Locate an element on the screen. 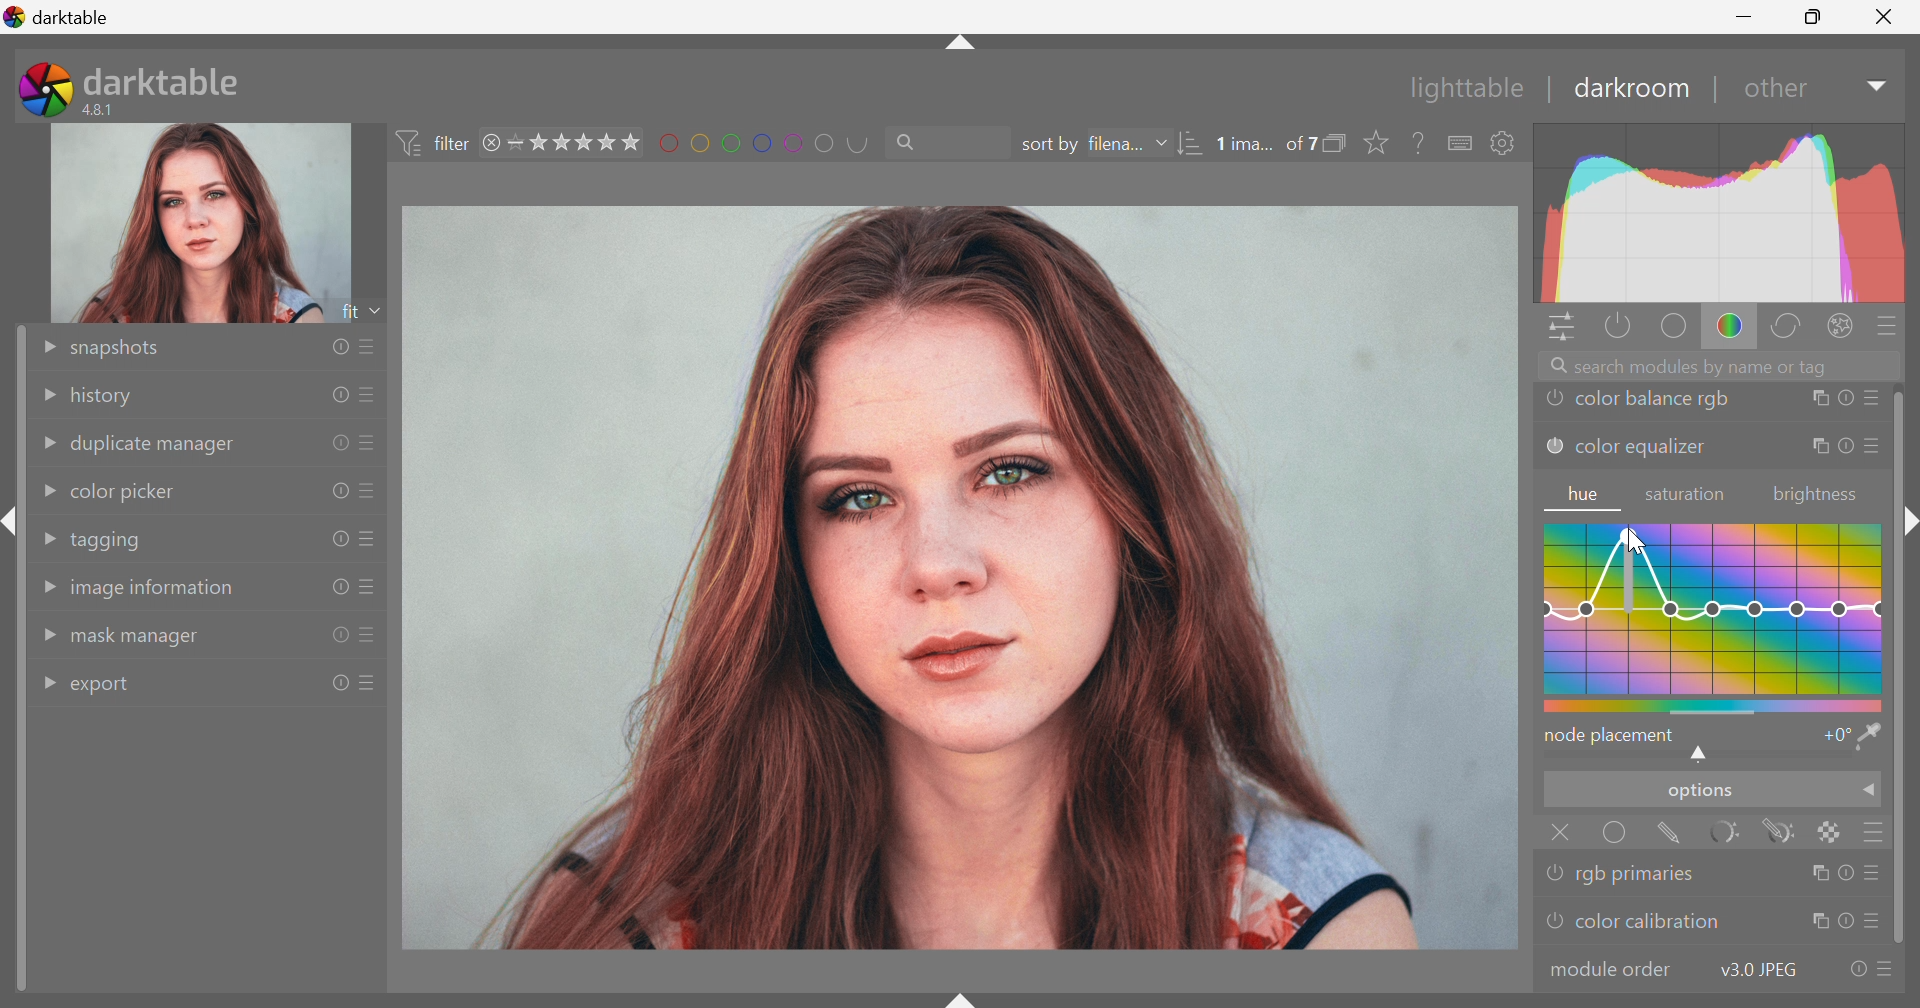 Image resolution: width=1920 pixels, height=1008 pixels. hue is located at coordinates (1585, 495).